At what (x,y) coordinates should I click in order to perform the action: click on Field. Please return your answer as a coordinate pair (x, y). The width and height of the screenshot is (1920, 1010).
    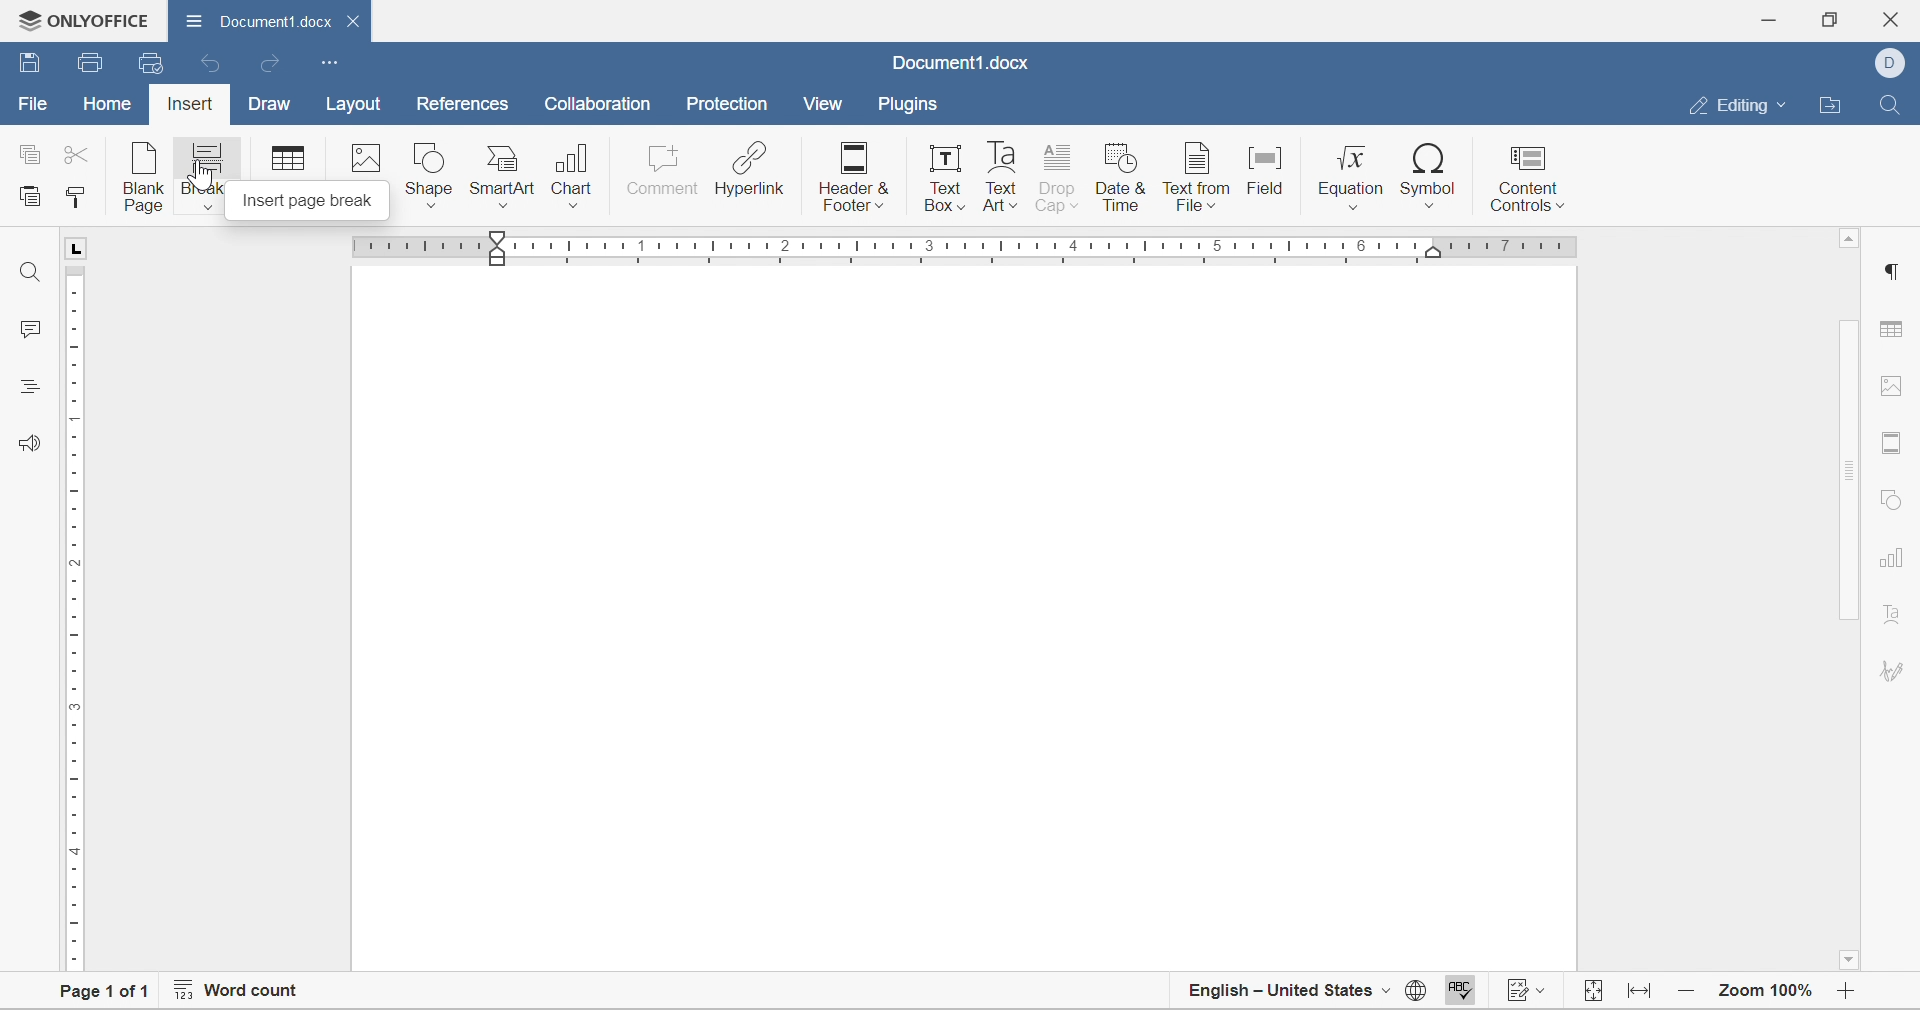
    Looking at the image, I should click on (1268, 176).